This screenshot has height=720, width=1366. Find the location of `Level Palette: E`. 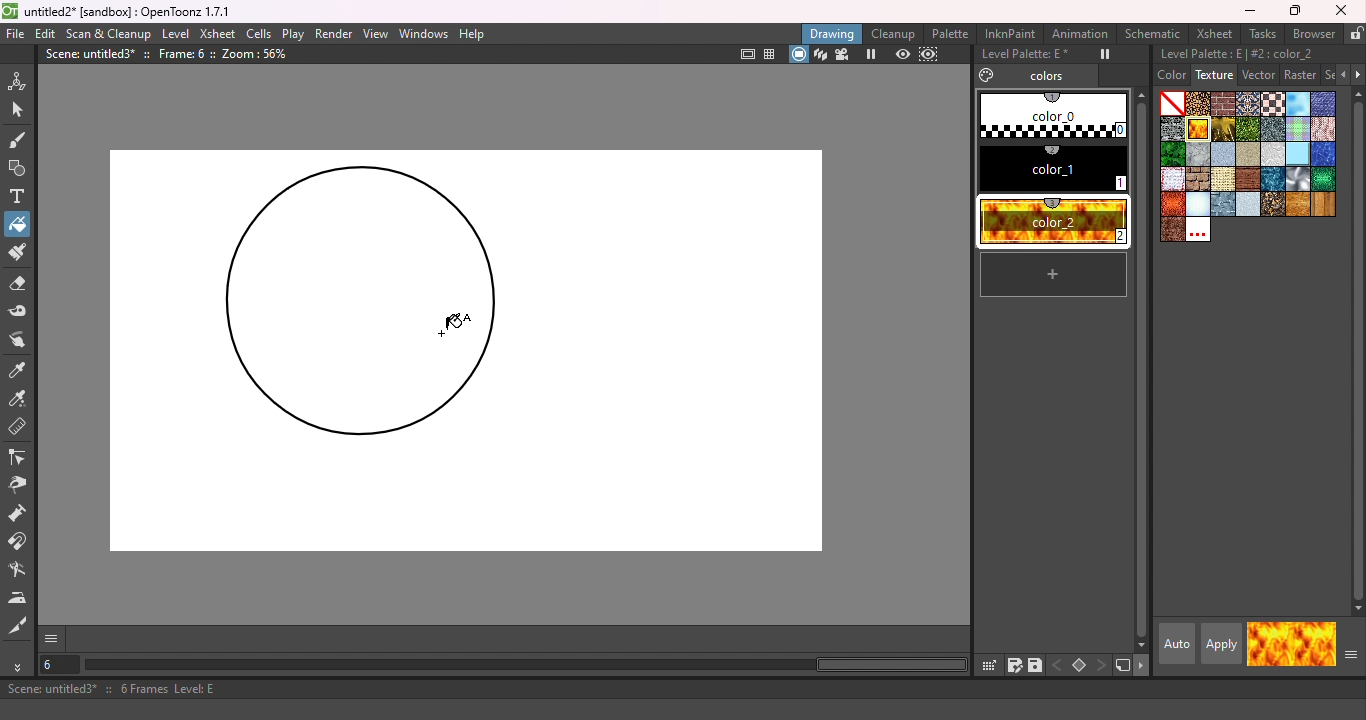

Level Palette: E is located at coordinates (1021, 55).